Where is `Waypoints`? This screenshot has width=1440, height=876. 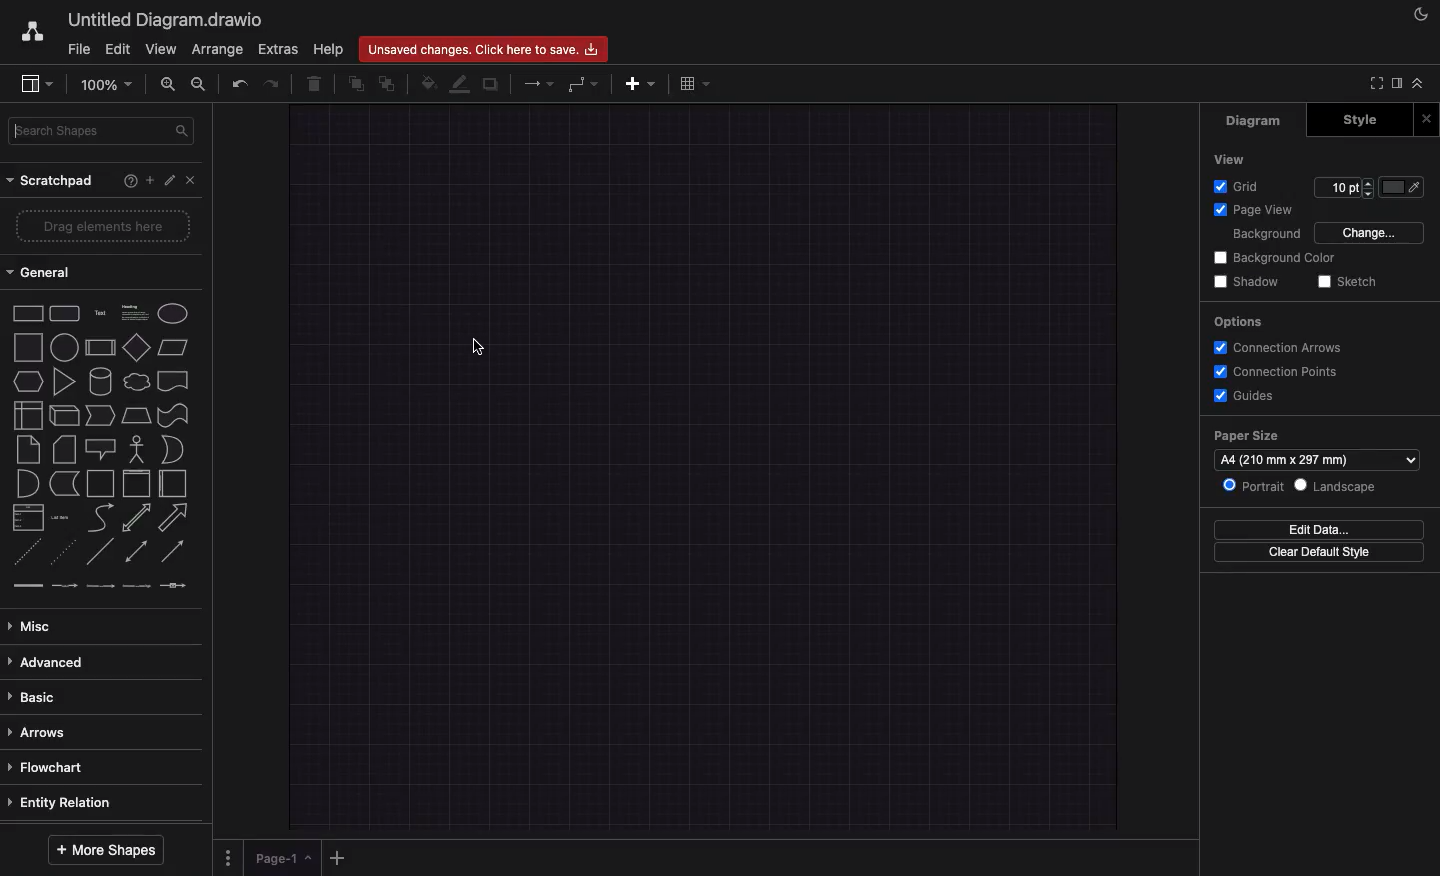 Waypoints is located at coordinates (583, 86).